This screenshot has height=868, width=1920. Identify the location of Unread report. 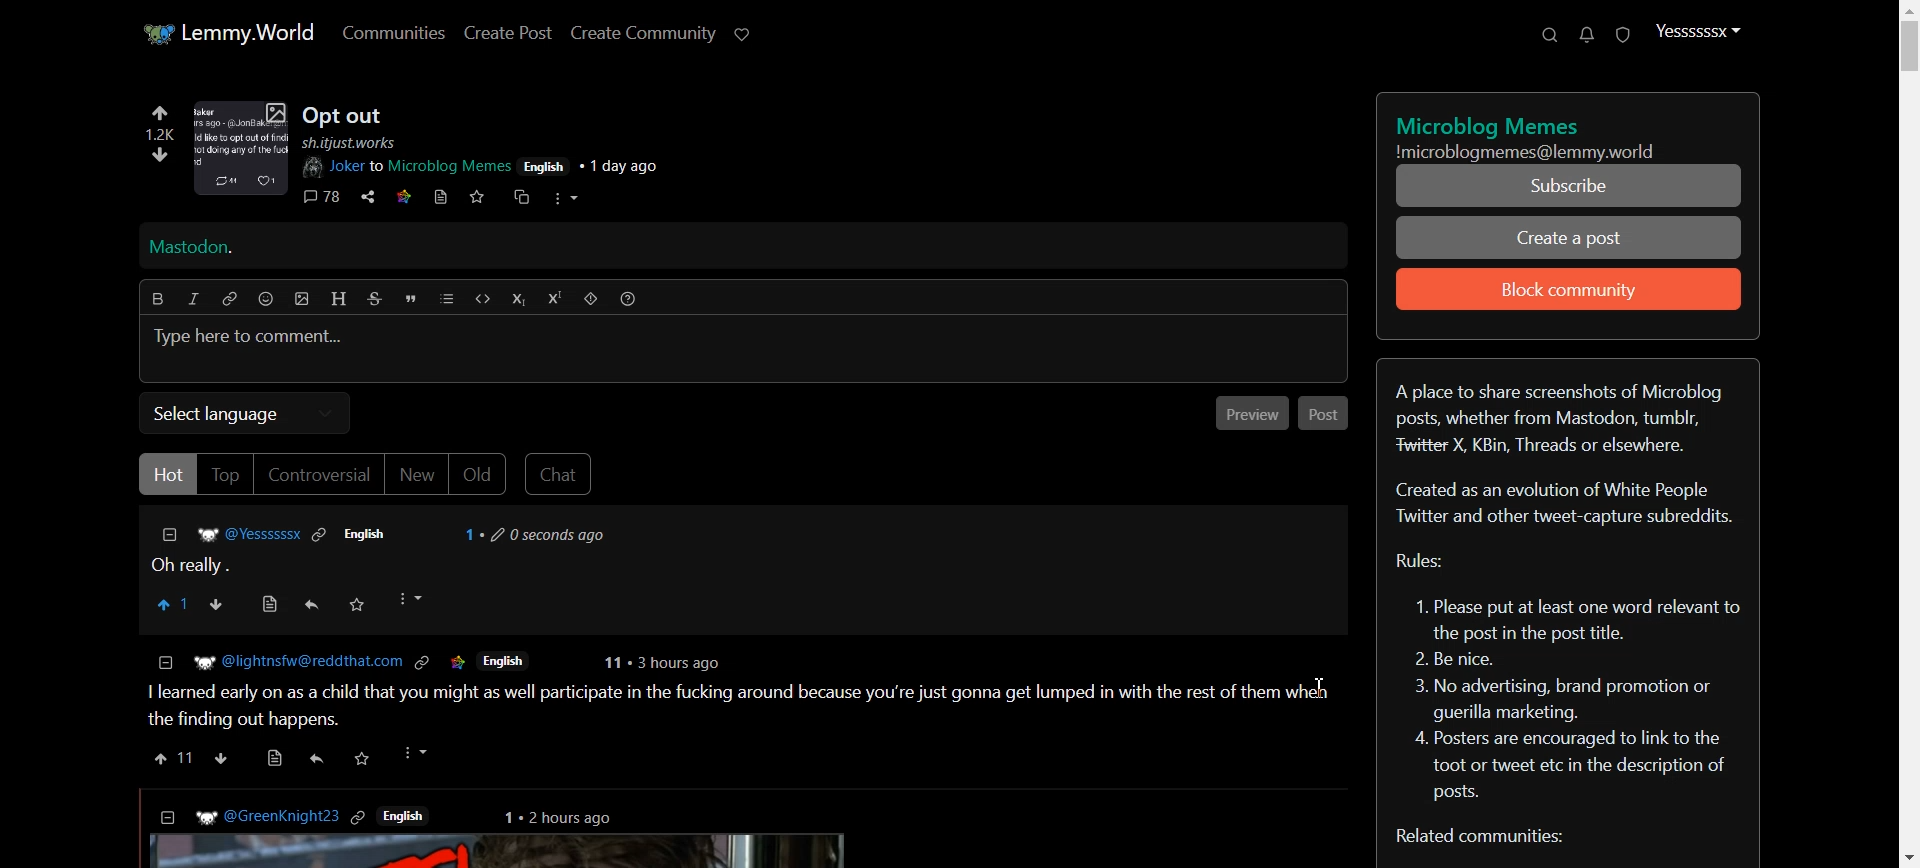
(1622, 35).